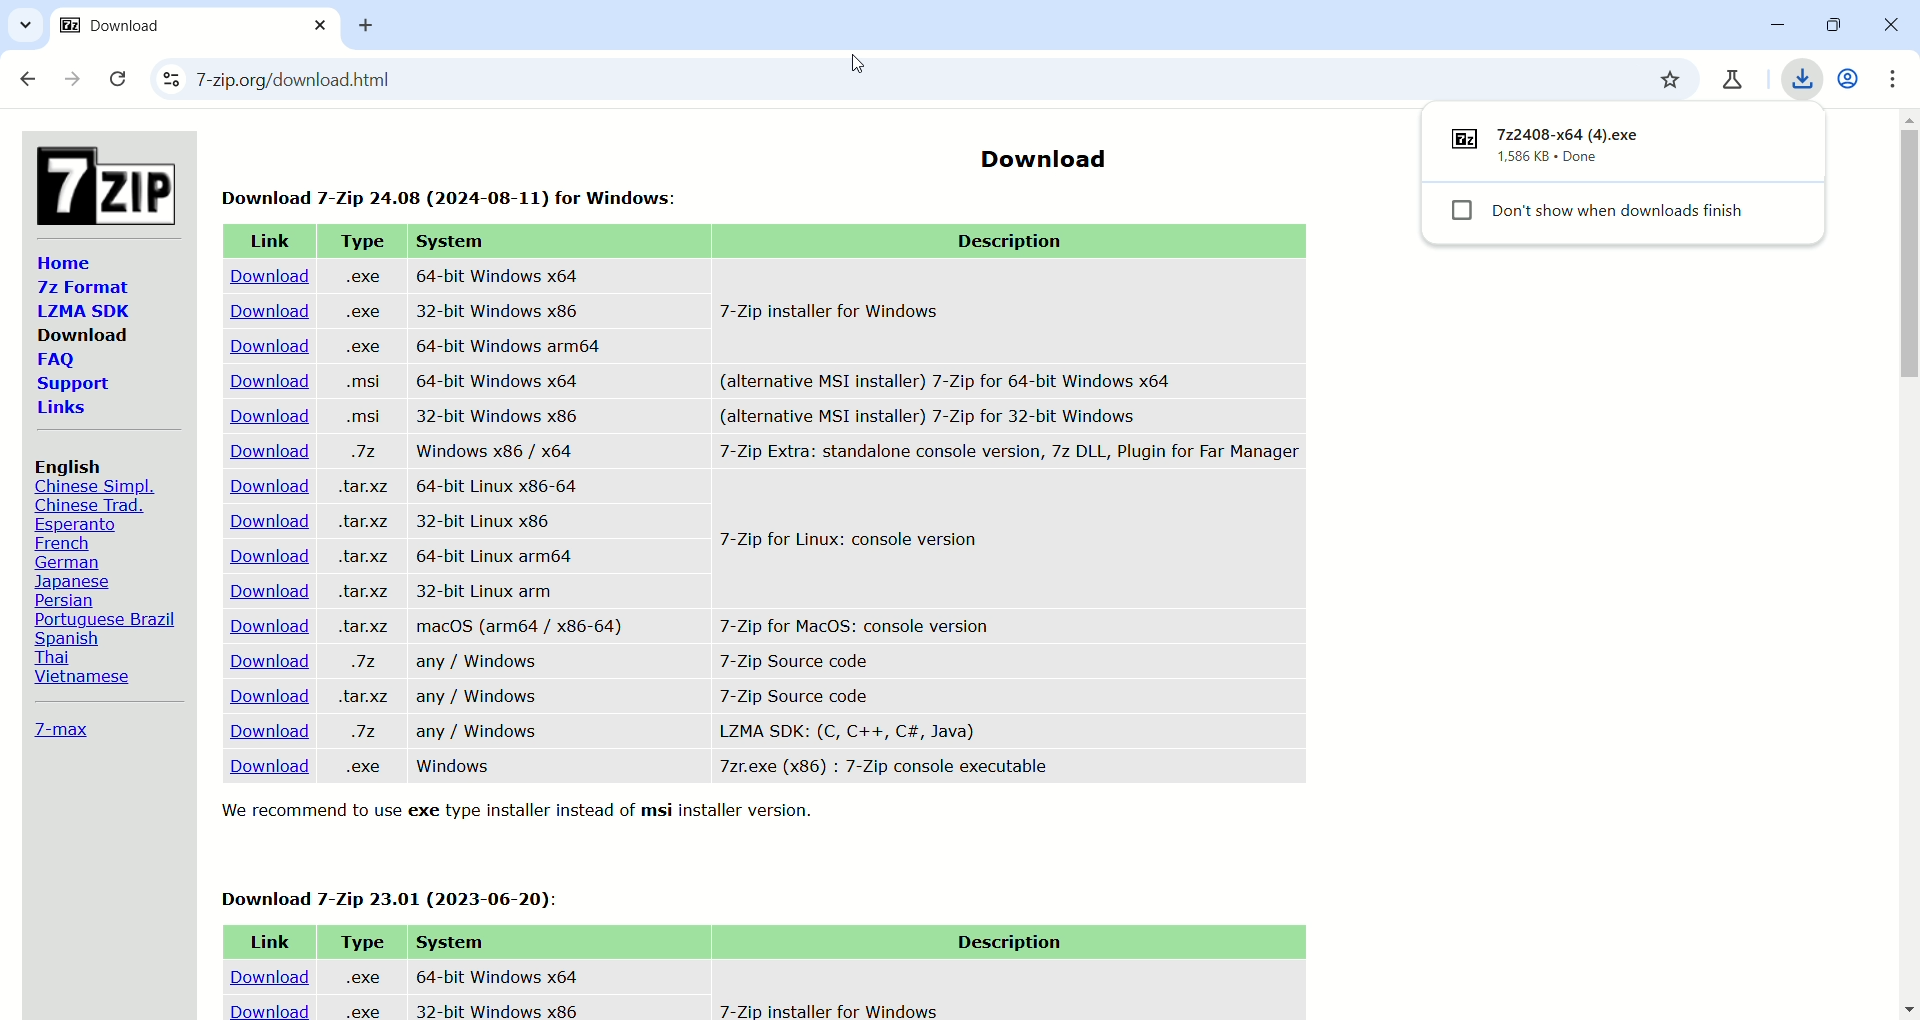 This screenshot has width=1920, height=1020. I want to click on We recommend to use exe type installer instead of msi installer version., so click(526, 812).